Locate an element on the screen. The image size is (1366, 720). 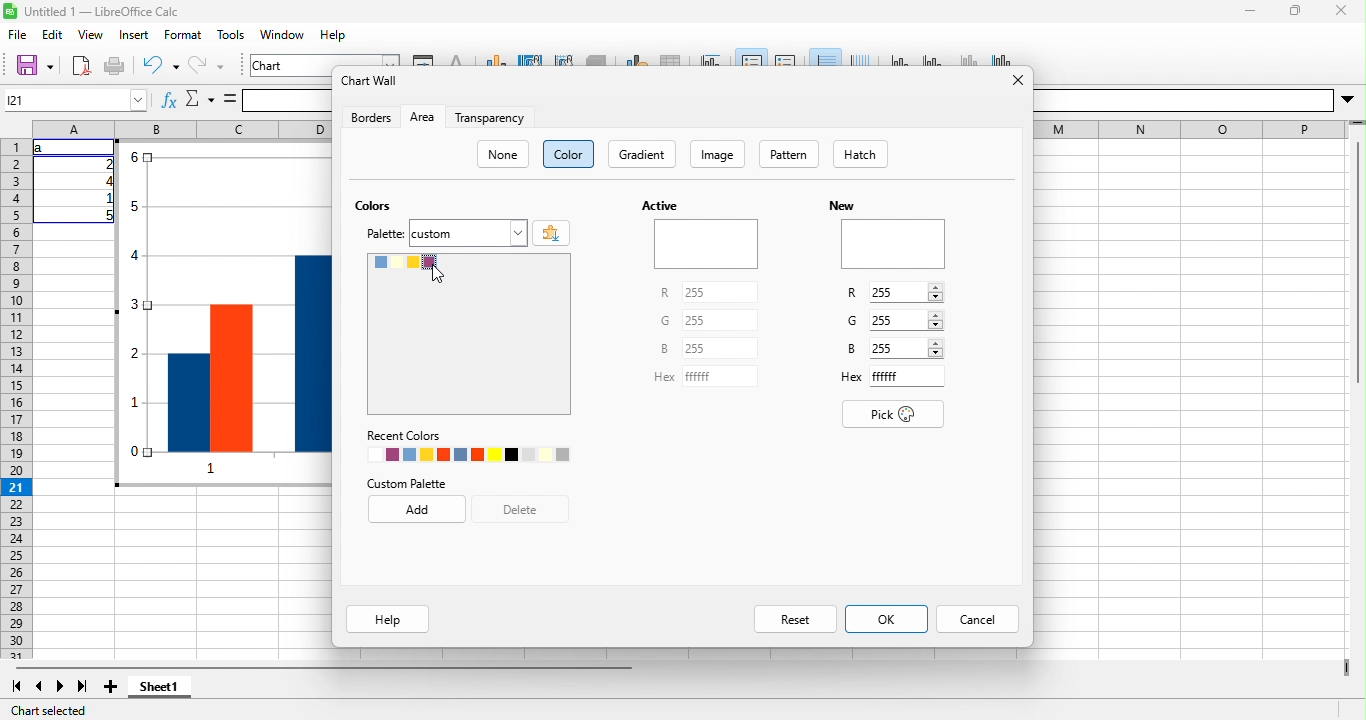
Increase/Decrease B value is located at coordinates (936, 348).